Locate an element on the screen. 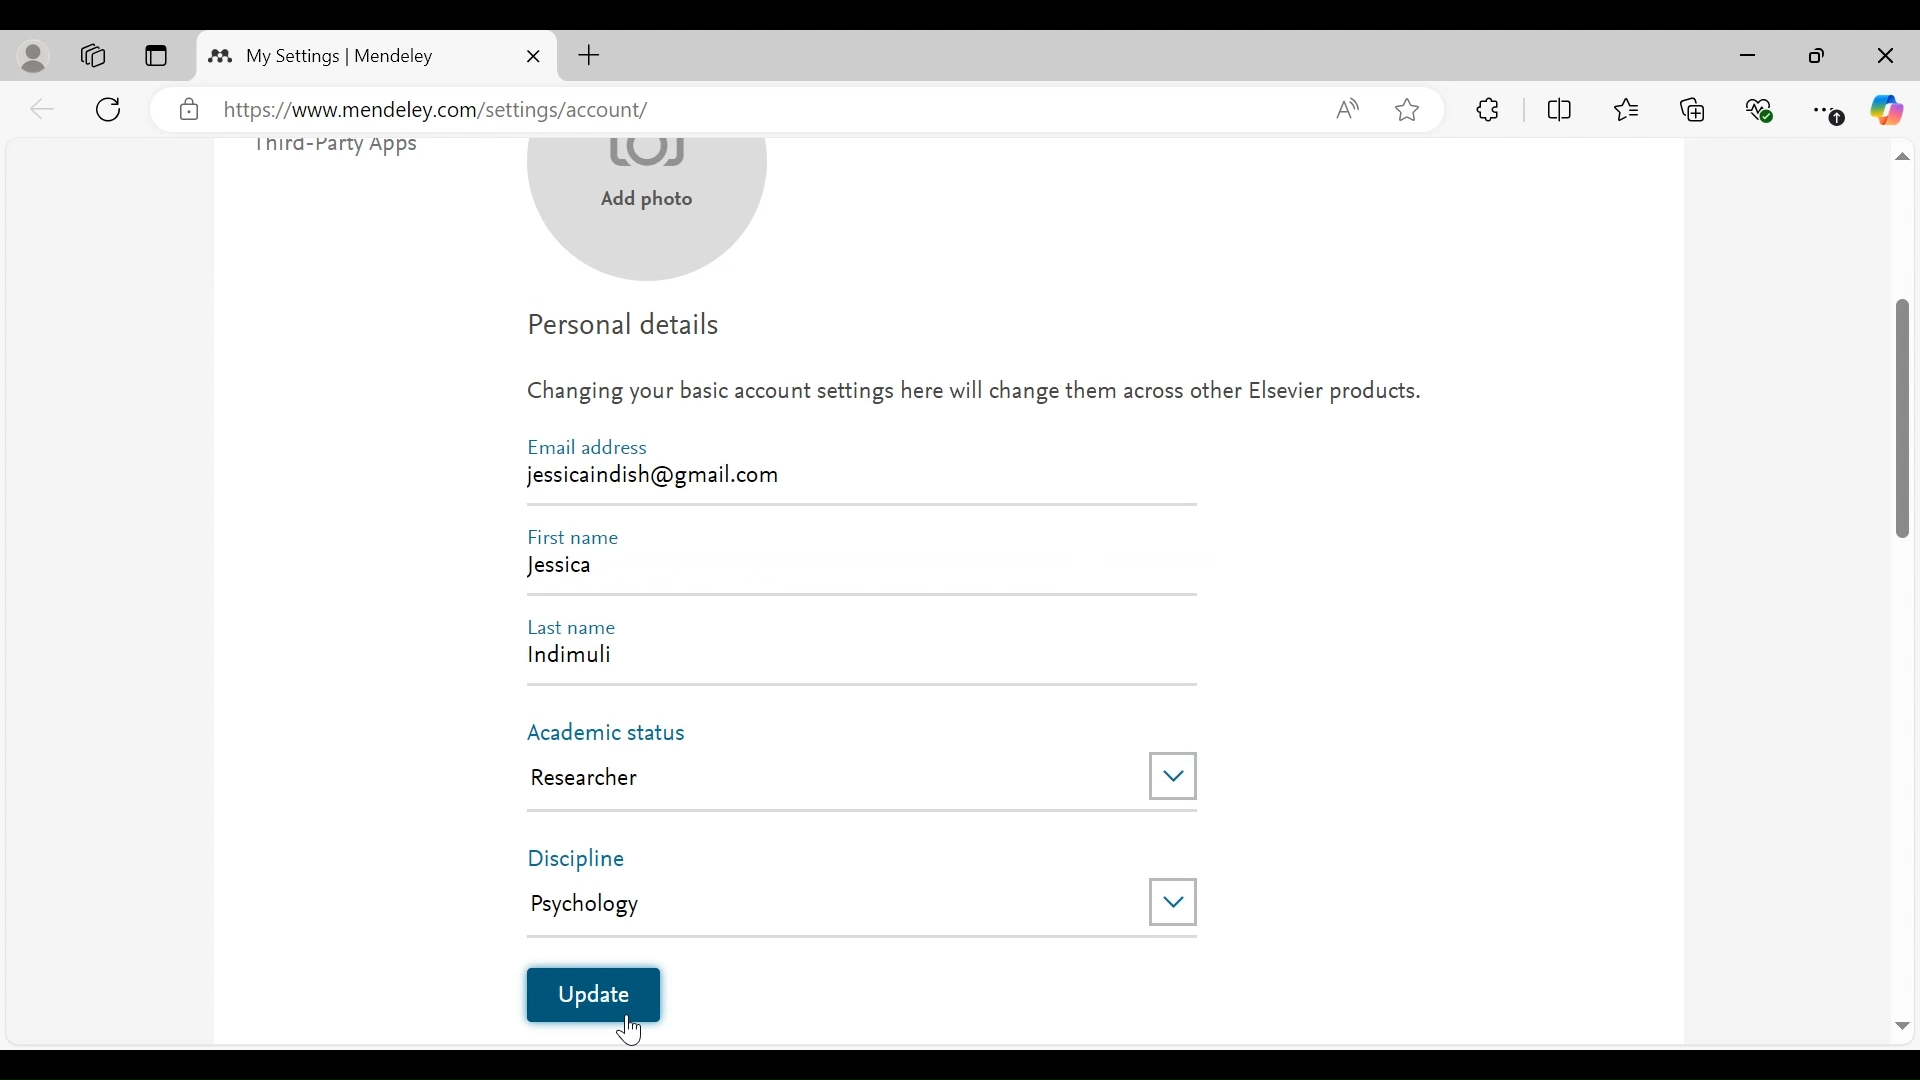 This screenshot has width=1920, height=1080. Email Address is located at coordinates (587, 447).